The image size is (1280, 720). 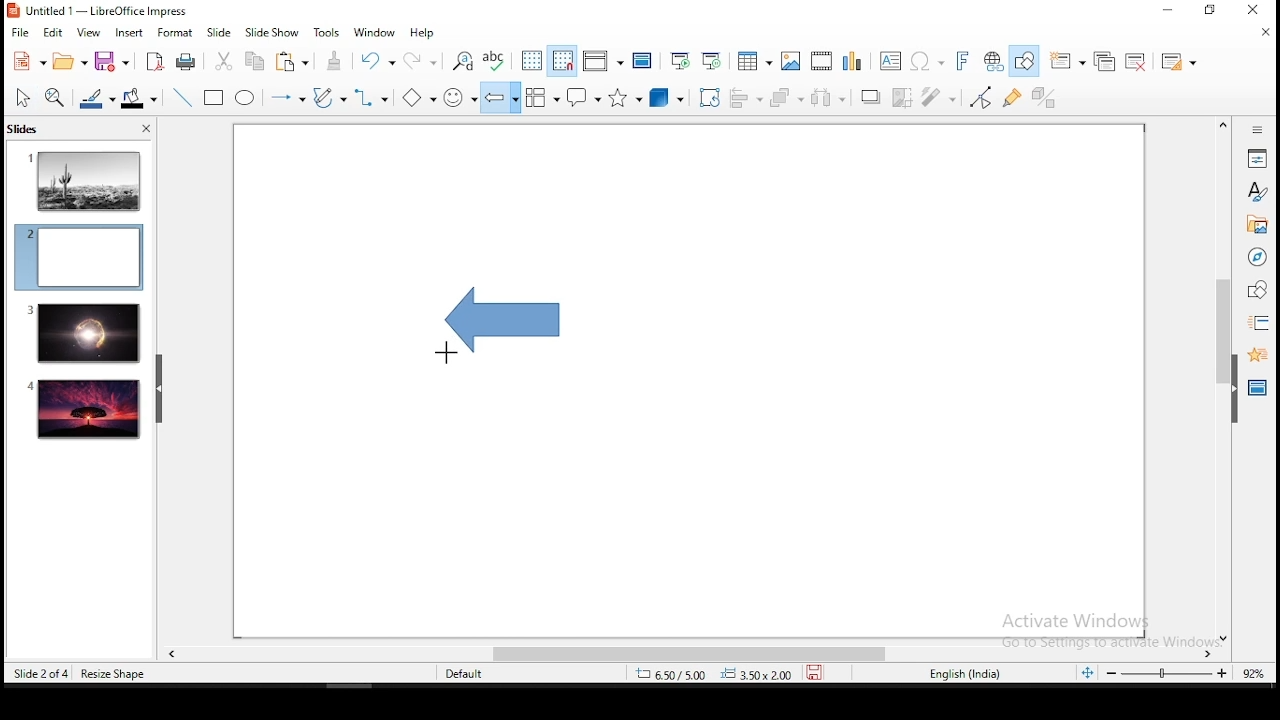 What do you see at coordinates (819, 672) in the screenshot?
I see `save` at bounding box center [819, 672].